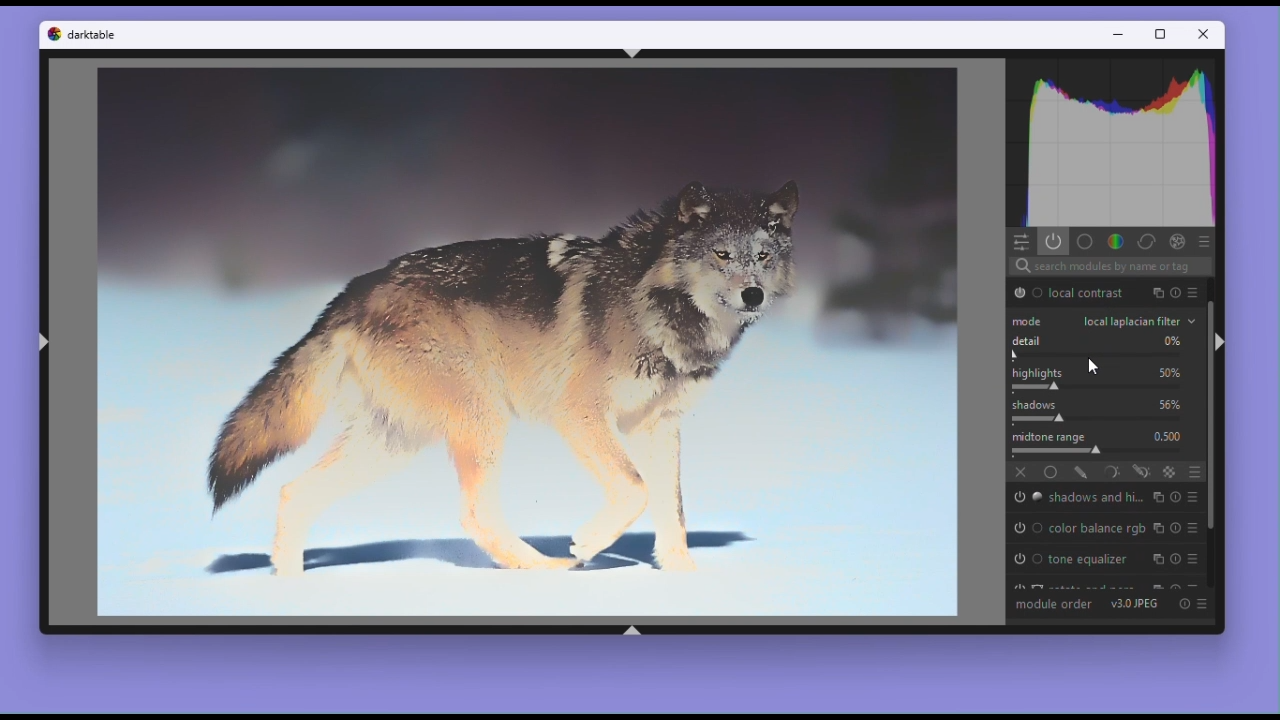  Describe the element at coordinates (1175, 558) in the screenshot. I see `Reset` at that location.